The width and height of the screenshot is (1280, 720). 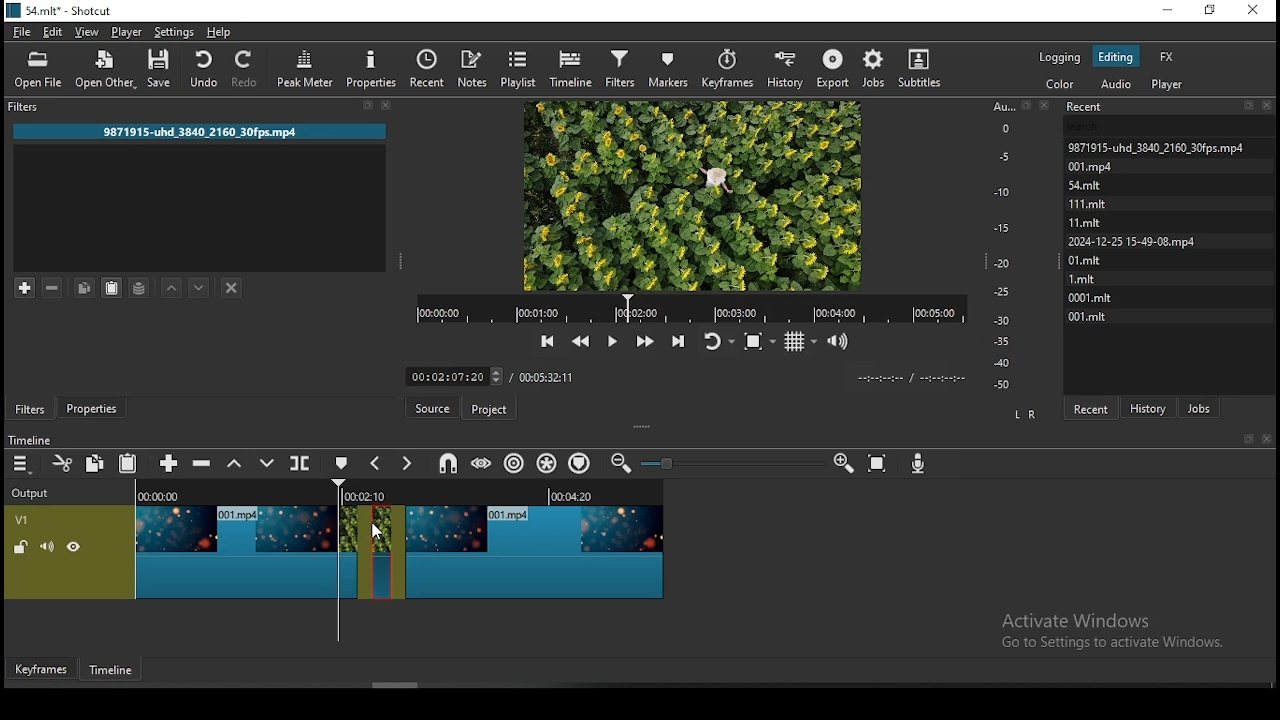 What do you see at coordinates (95, 462) in the screenshot?
I see `copy` at bounding box center [95, 462].